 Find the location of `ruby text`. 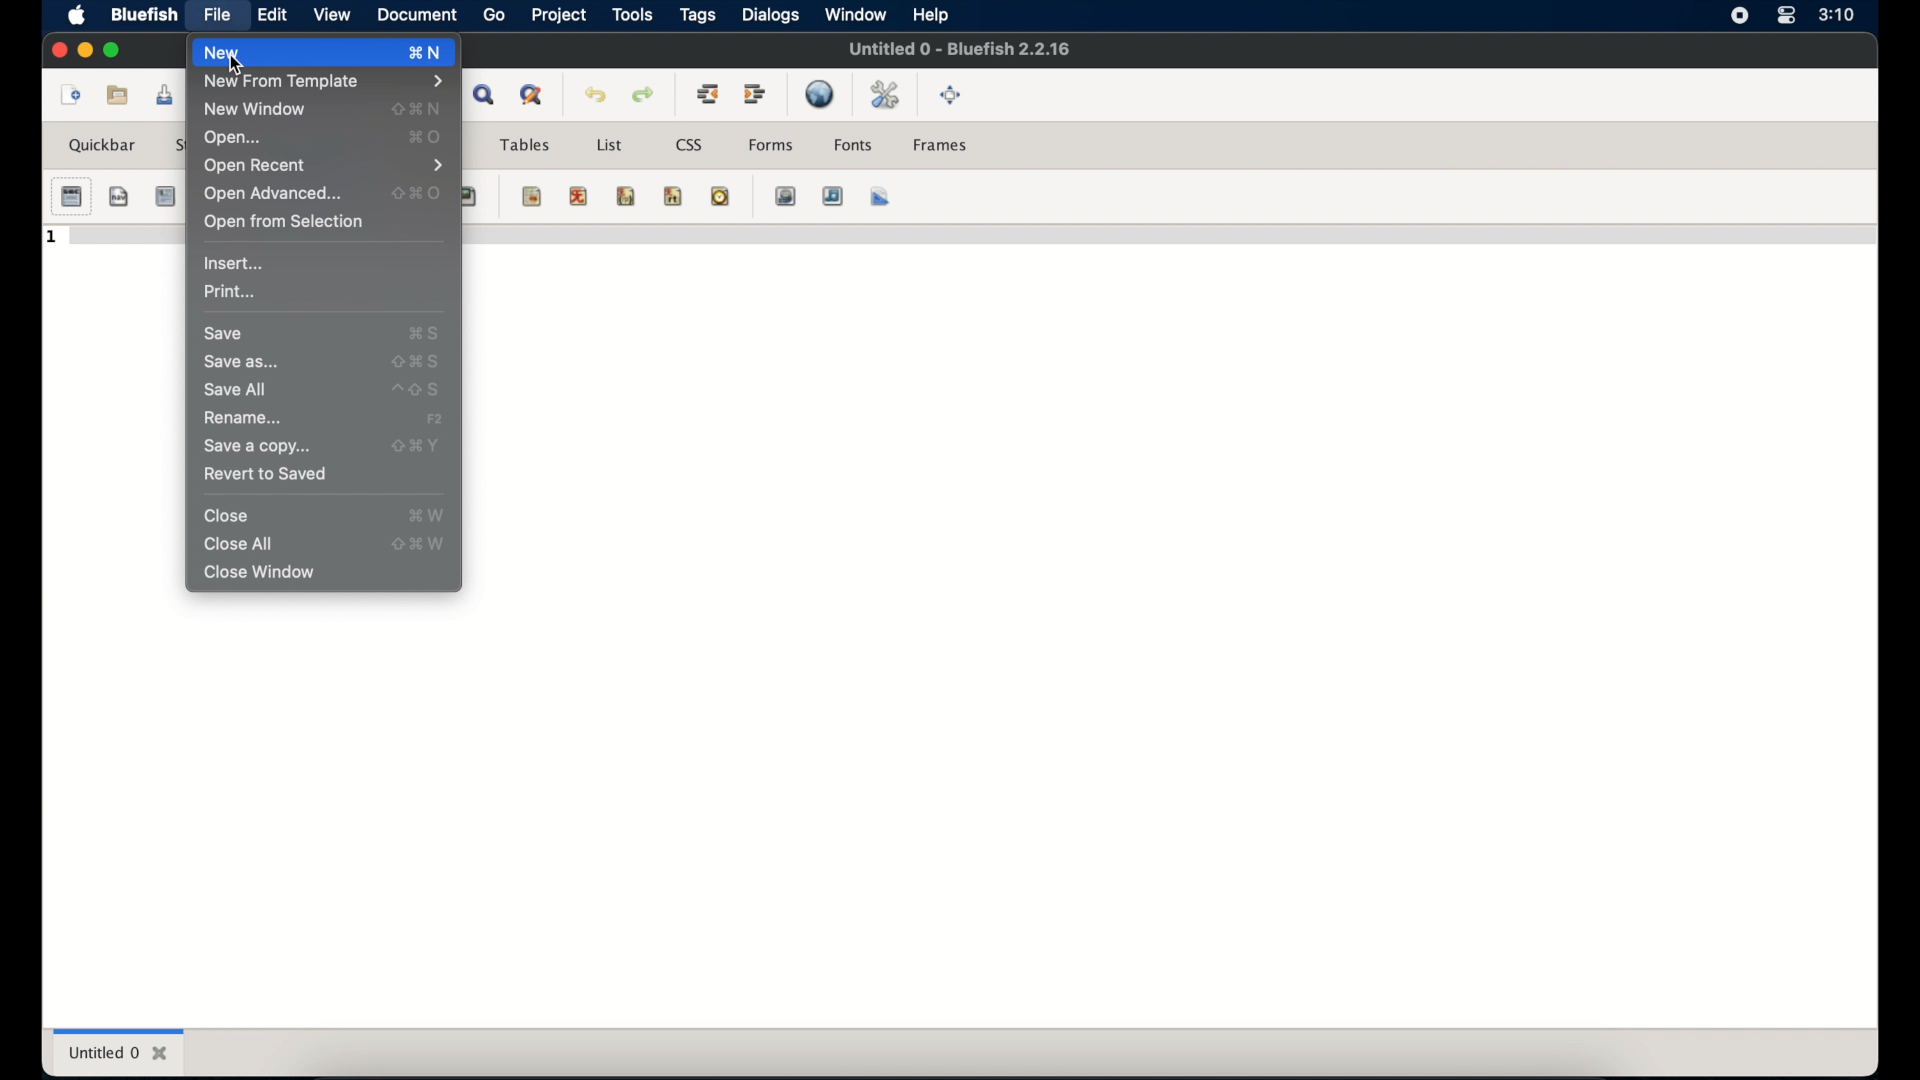

ruby text is located at coordinates (673, 196).